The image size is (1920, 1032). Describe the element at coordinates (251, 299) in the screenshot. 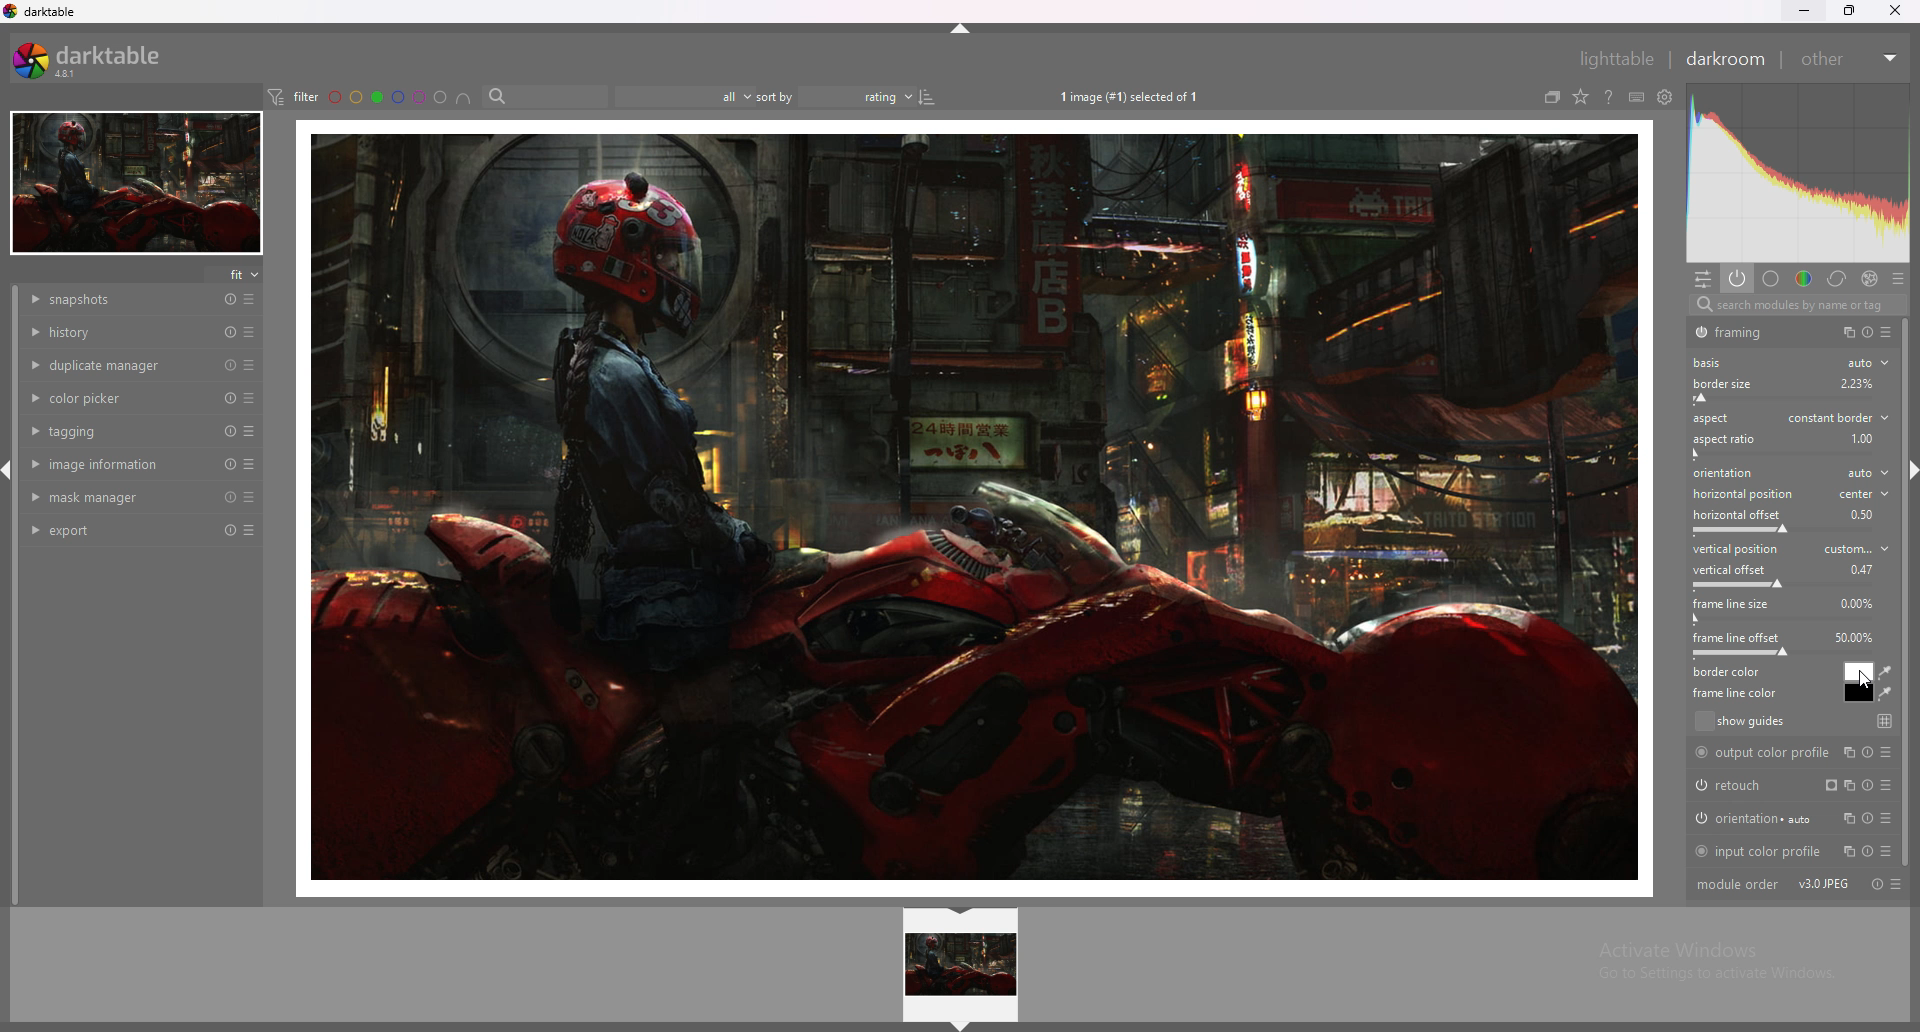

I see `presets` at that location.